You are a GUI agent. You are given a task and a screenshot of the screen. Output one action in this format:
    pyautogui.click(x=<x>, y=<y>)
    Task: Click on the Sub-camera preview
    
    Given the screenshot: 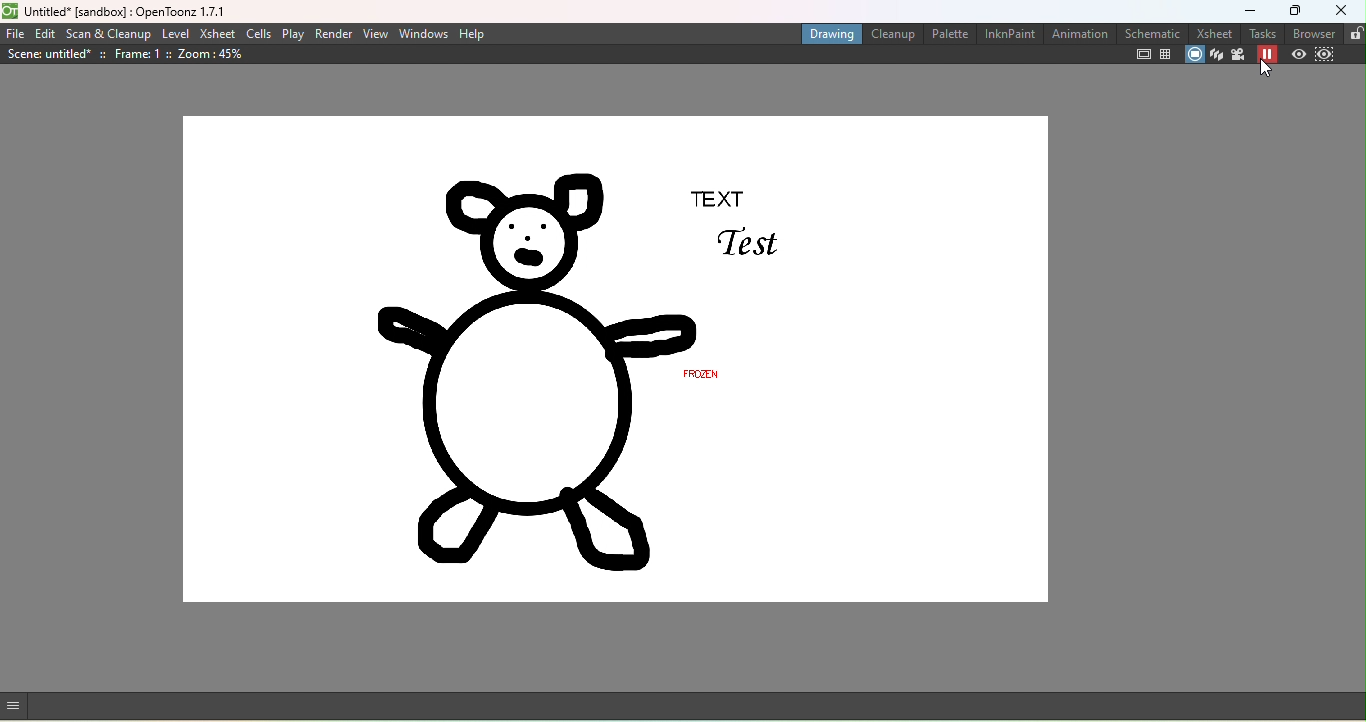 What is the action you would take?
    pyautogui.click(x=1323, y=55)
    